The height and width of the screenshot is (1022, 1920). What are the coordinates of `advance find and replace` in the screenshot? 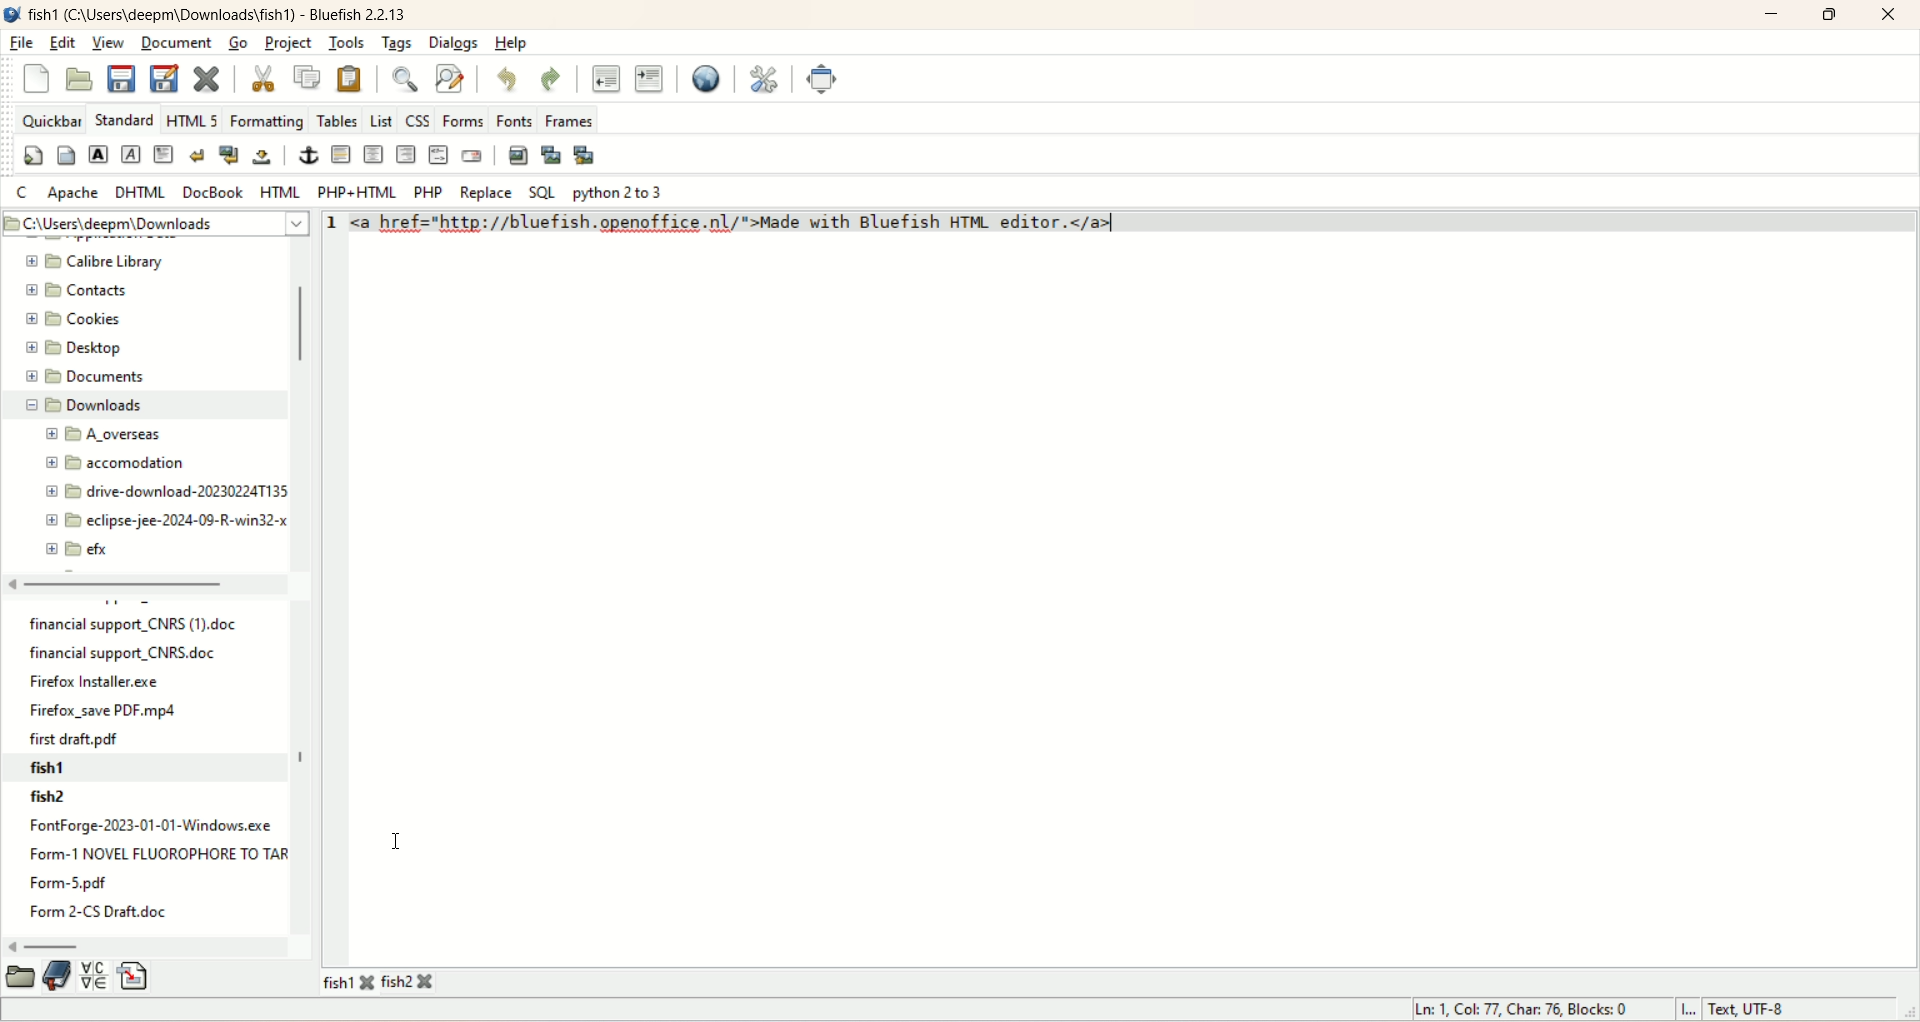 It's located at (452, 79).